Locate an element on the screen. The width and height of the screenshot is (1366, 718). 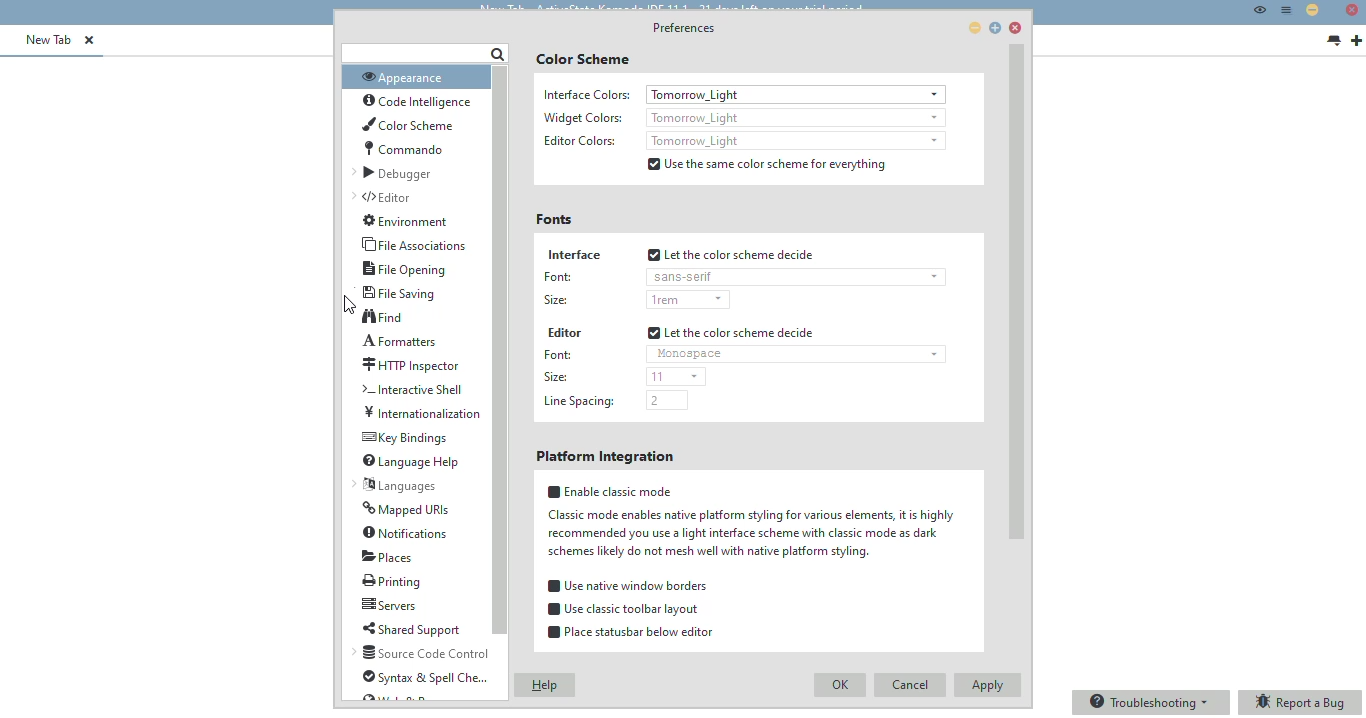
mapped URLs is located at coordinates (406, 509).